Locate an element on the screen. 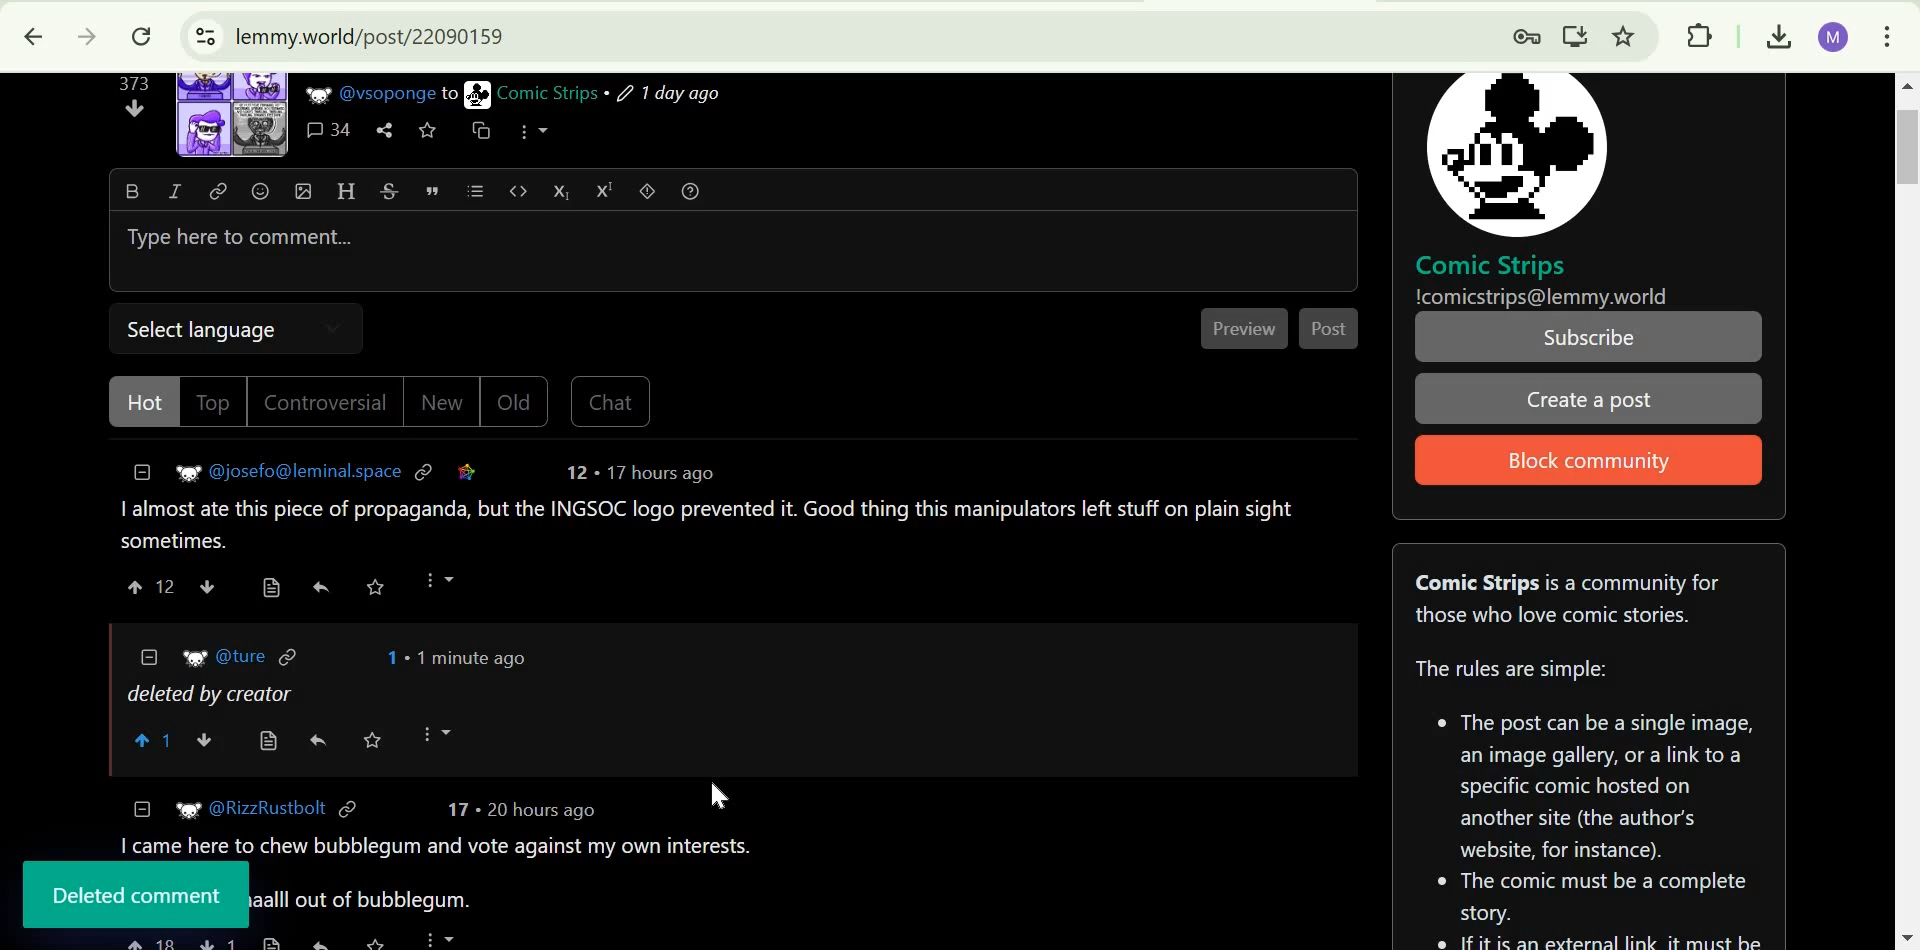  more is located at coordinates (441, 938).